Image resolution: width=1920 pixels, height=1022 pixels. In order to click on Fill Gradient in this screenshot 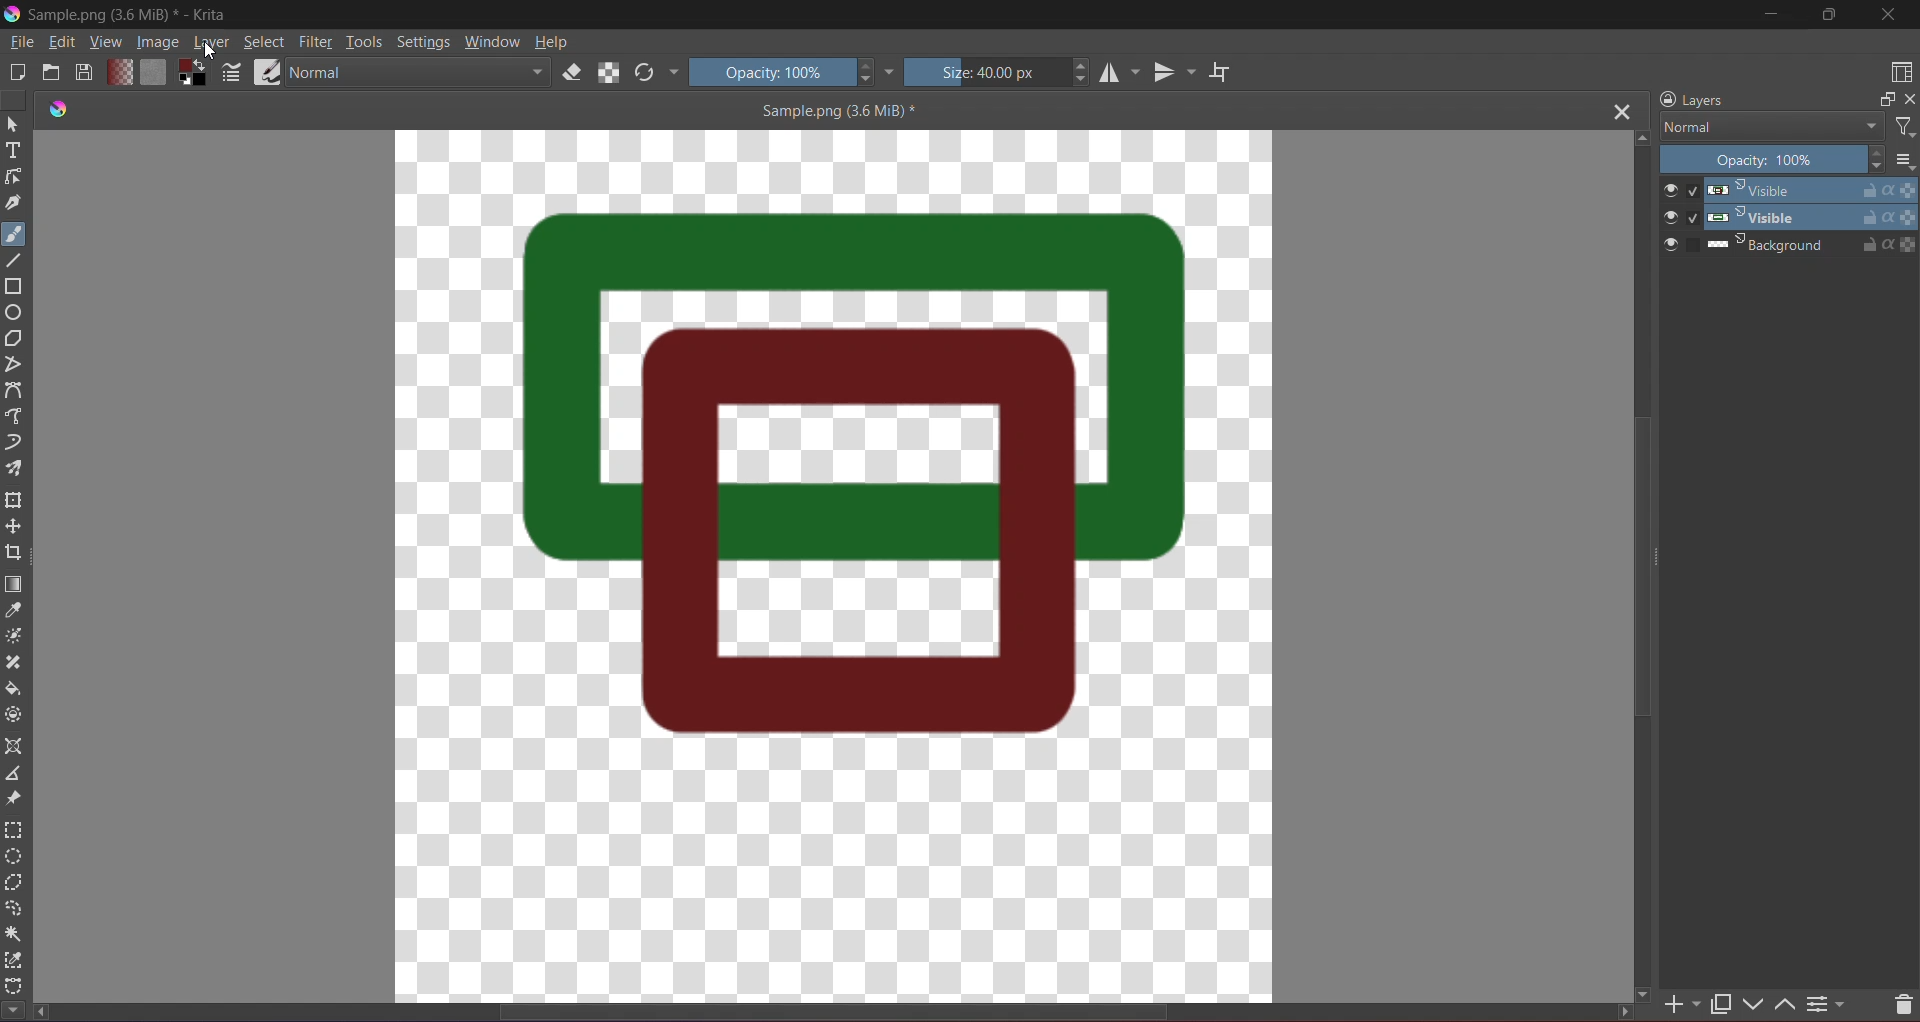, I will do `click(117, 71)`.